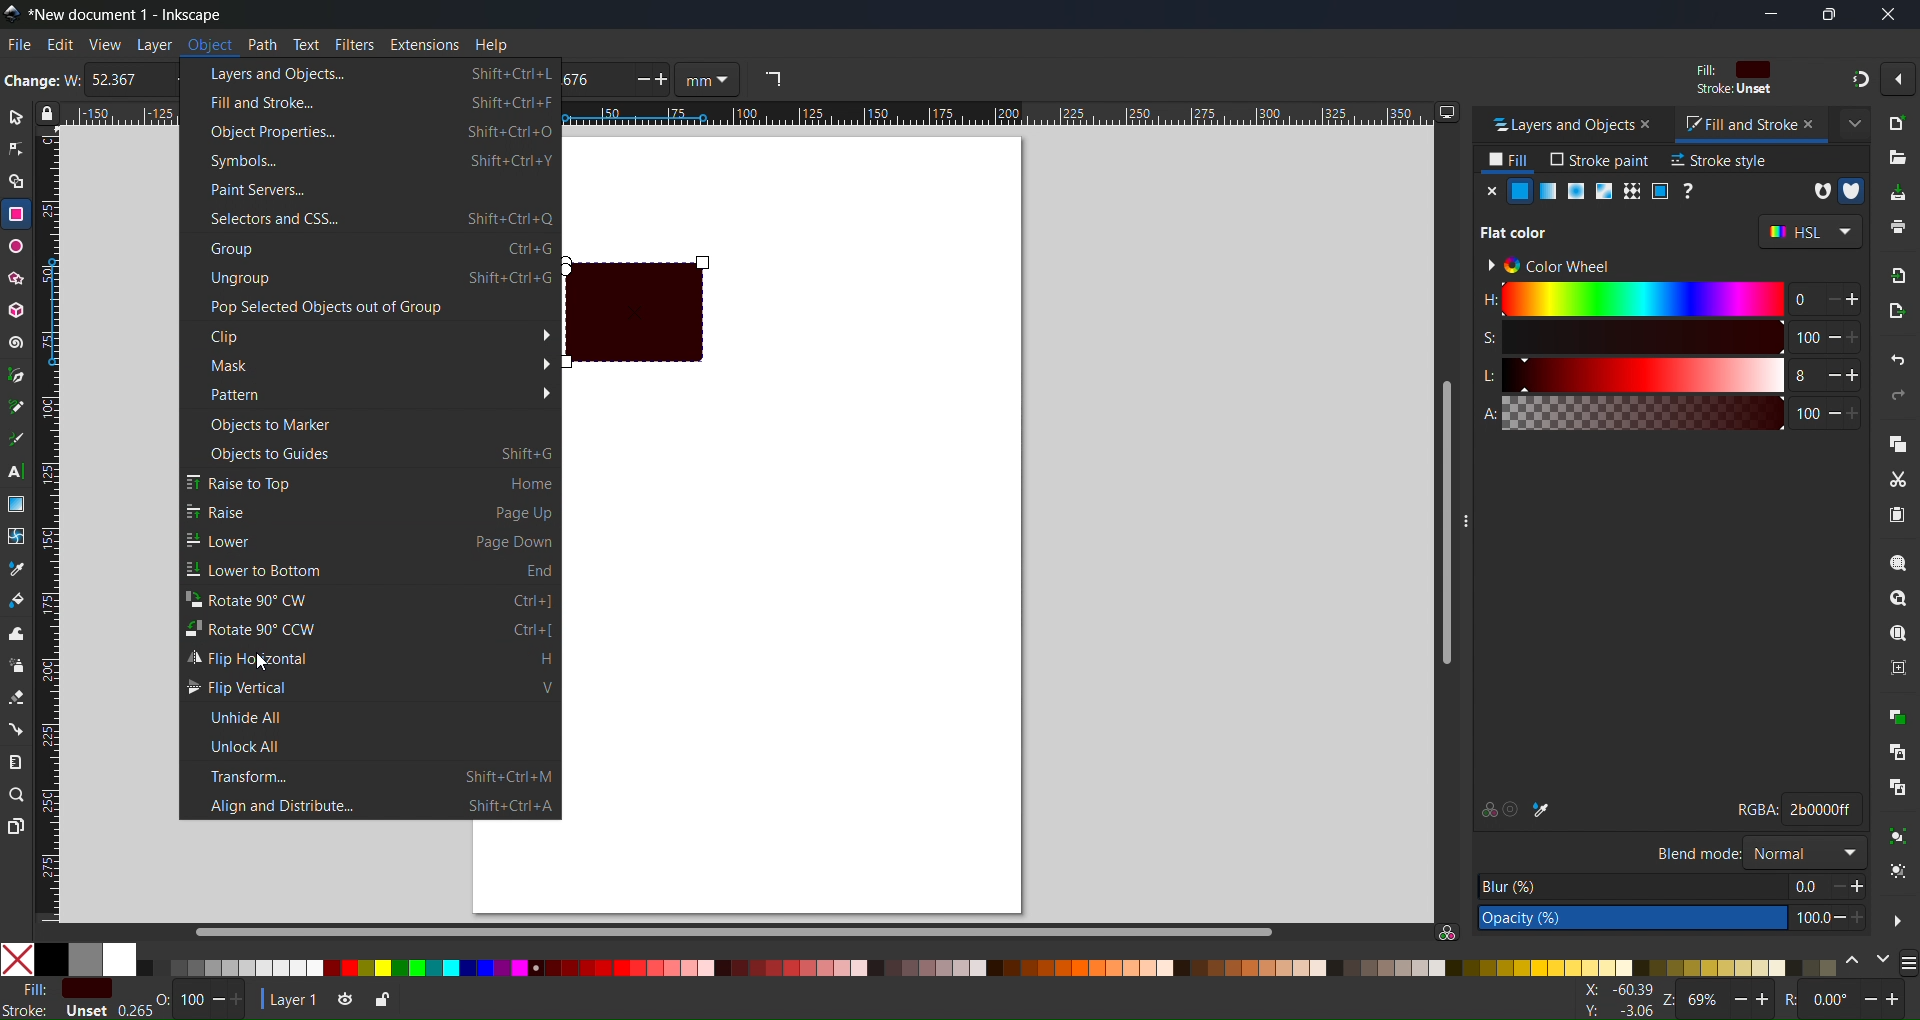 This screenshot has height=1020, width=1920. I want to click on flat color, so click(1522, 231).